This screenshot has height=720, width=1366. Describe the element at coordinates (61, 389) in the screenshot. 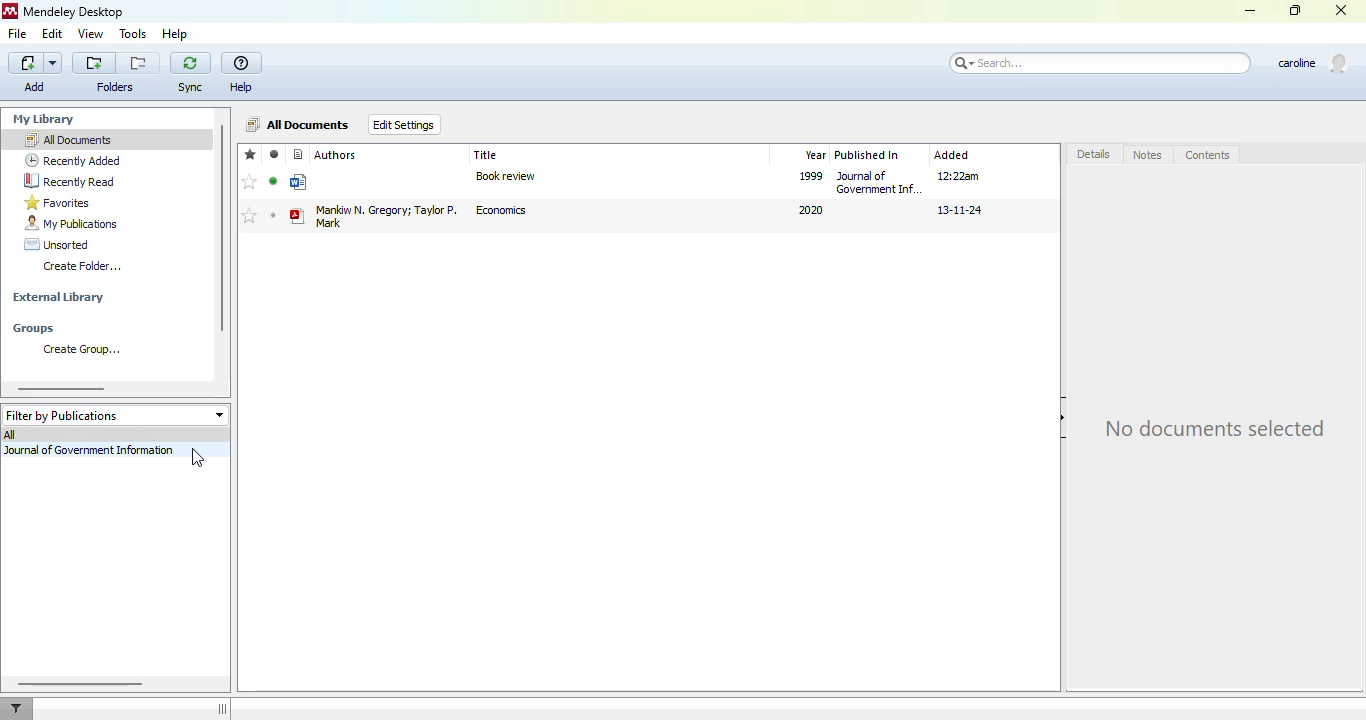

I see `horizontal scroll bar` at that location.